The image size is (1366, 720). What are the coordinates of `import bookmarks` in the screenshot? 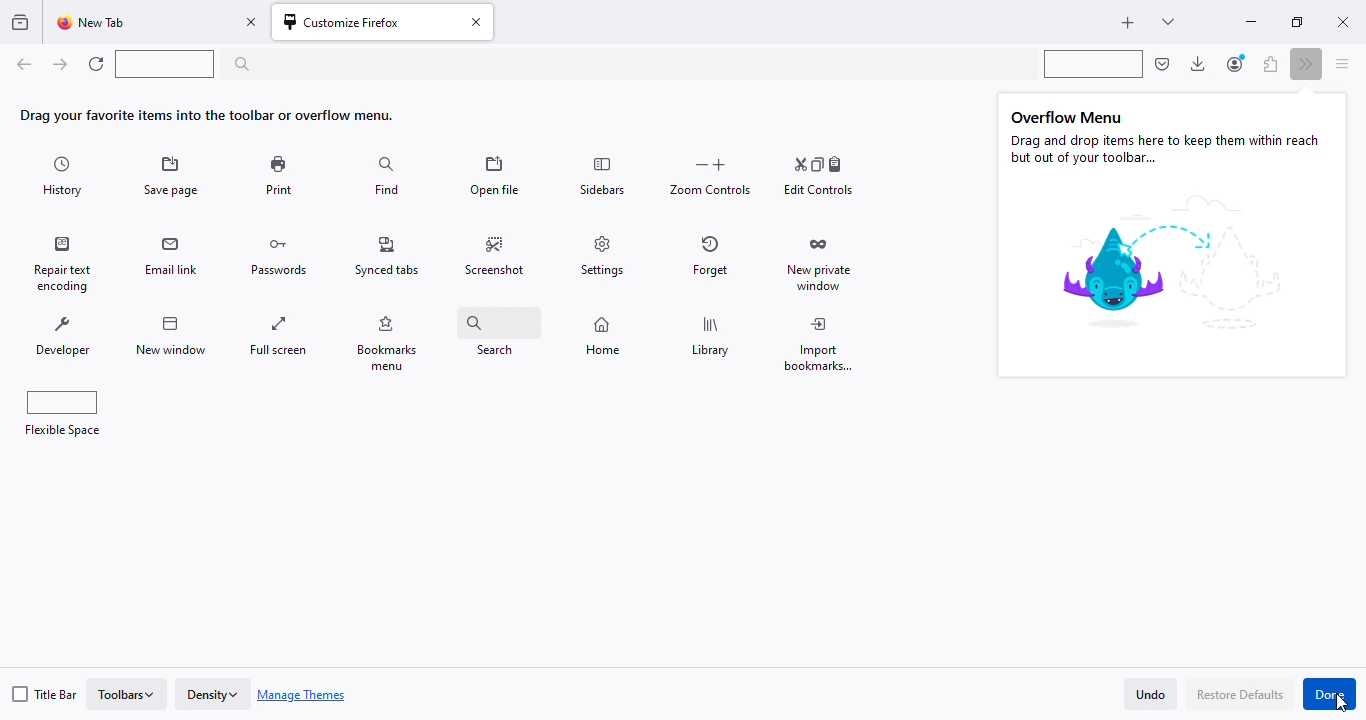 It's located at (819, 343).